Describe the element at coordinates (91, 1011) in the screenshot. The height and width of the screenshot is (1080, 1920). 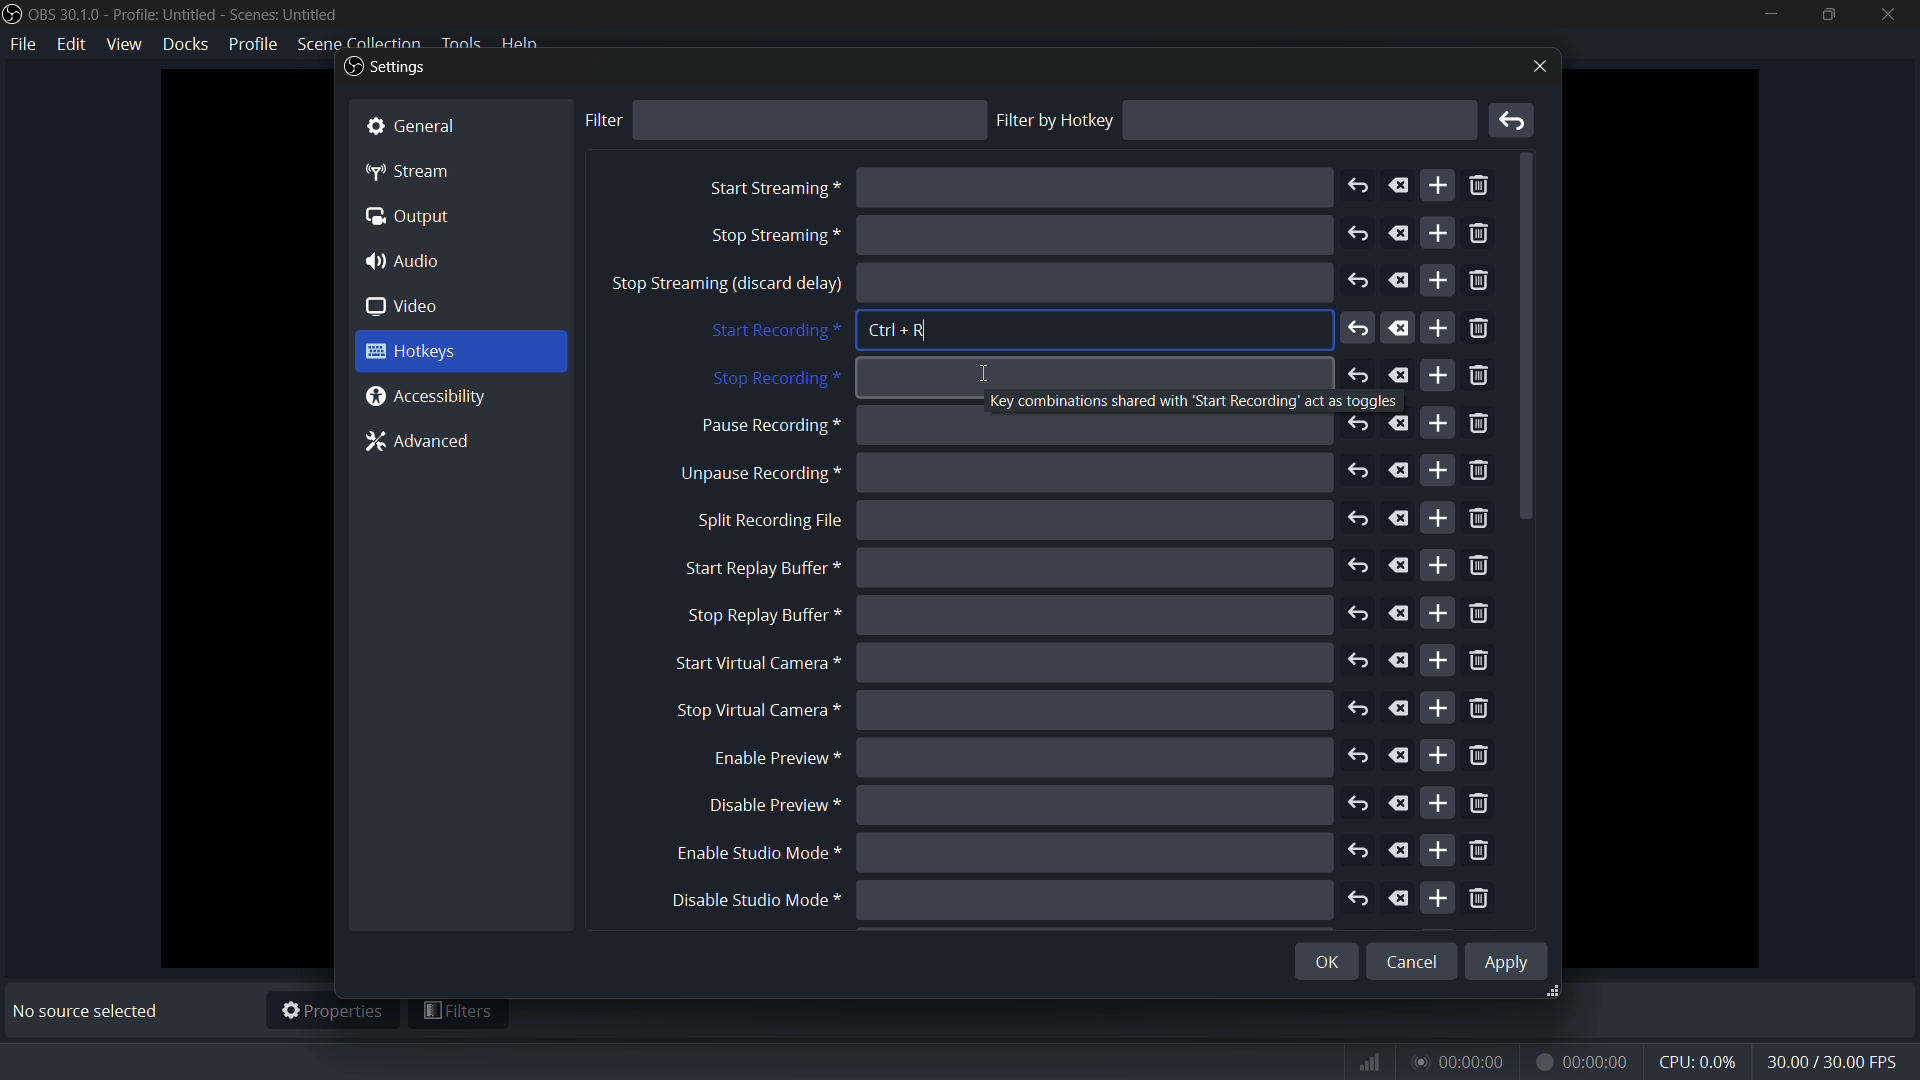
I see `No source selected` at that location.